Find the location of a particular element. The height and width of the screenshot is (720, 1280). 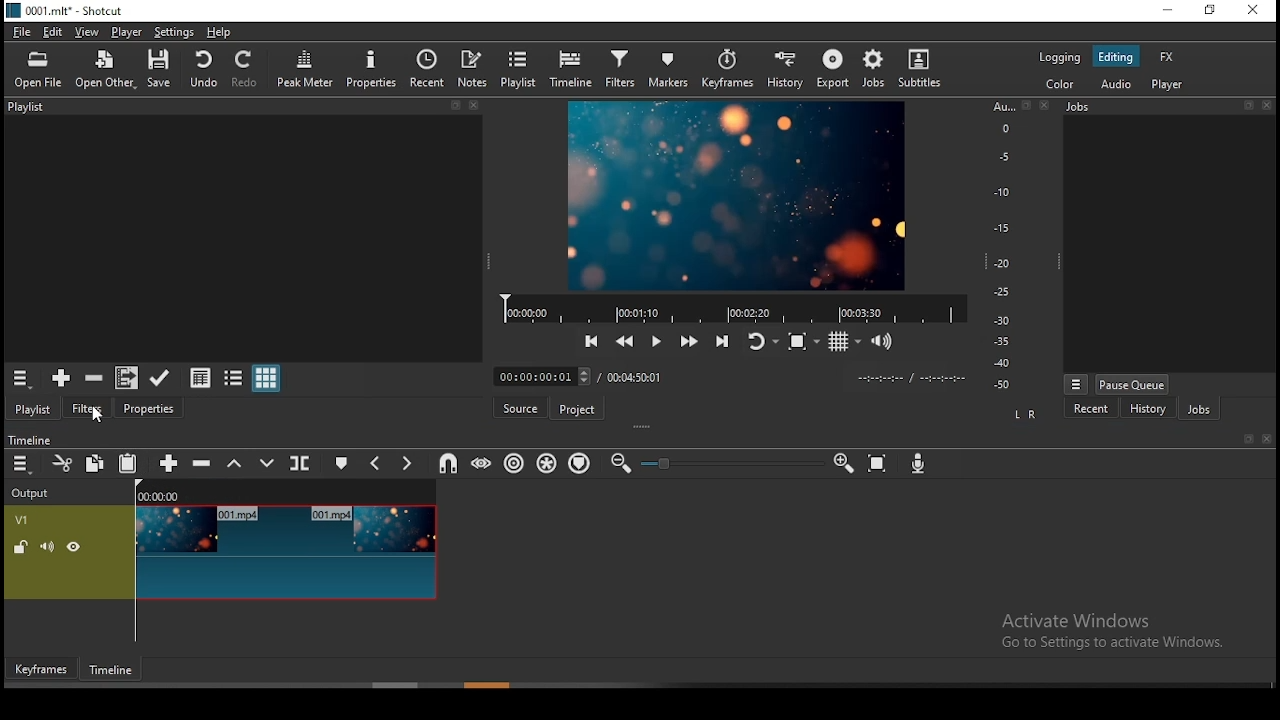

peak meter is located at coordinates (304, 70).